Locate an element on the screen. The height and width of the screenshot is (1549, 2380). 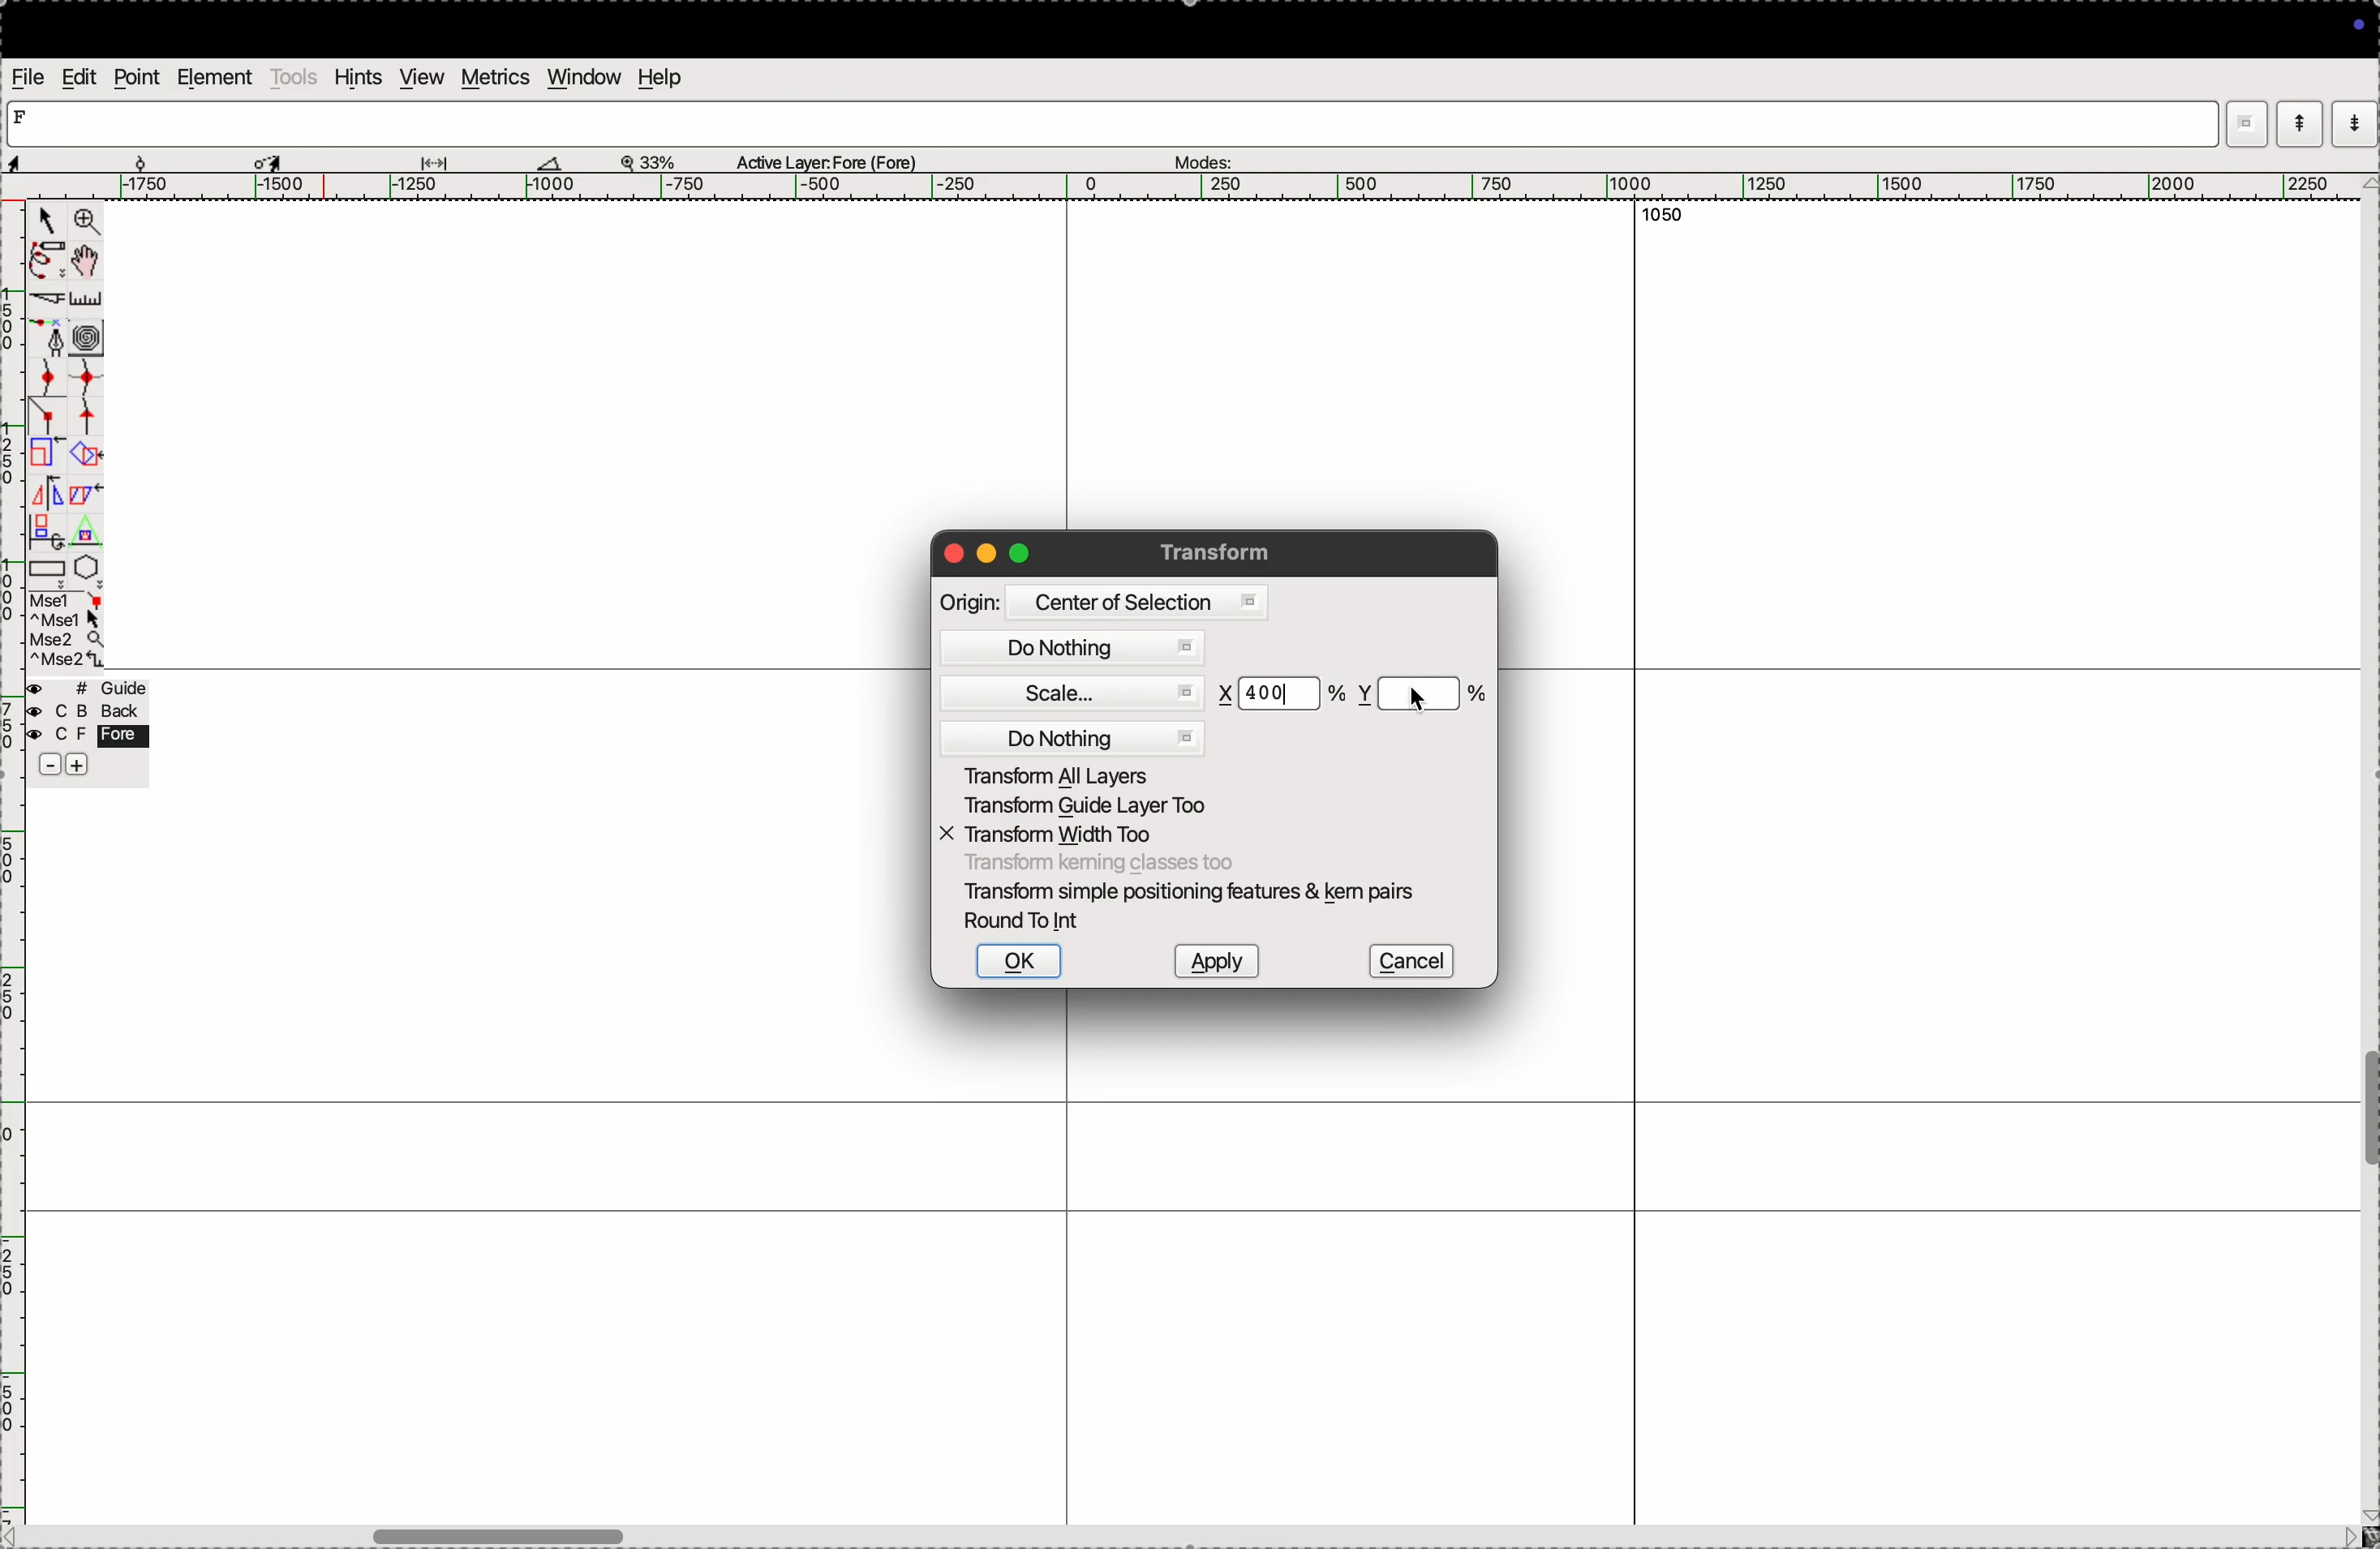
window mode is located at coordinates (2247, 126).